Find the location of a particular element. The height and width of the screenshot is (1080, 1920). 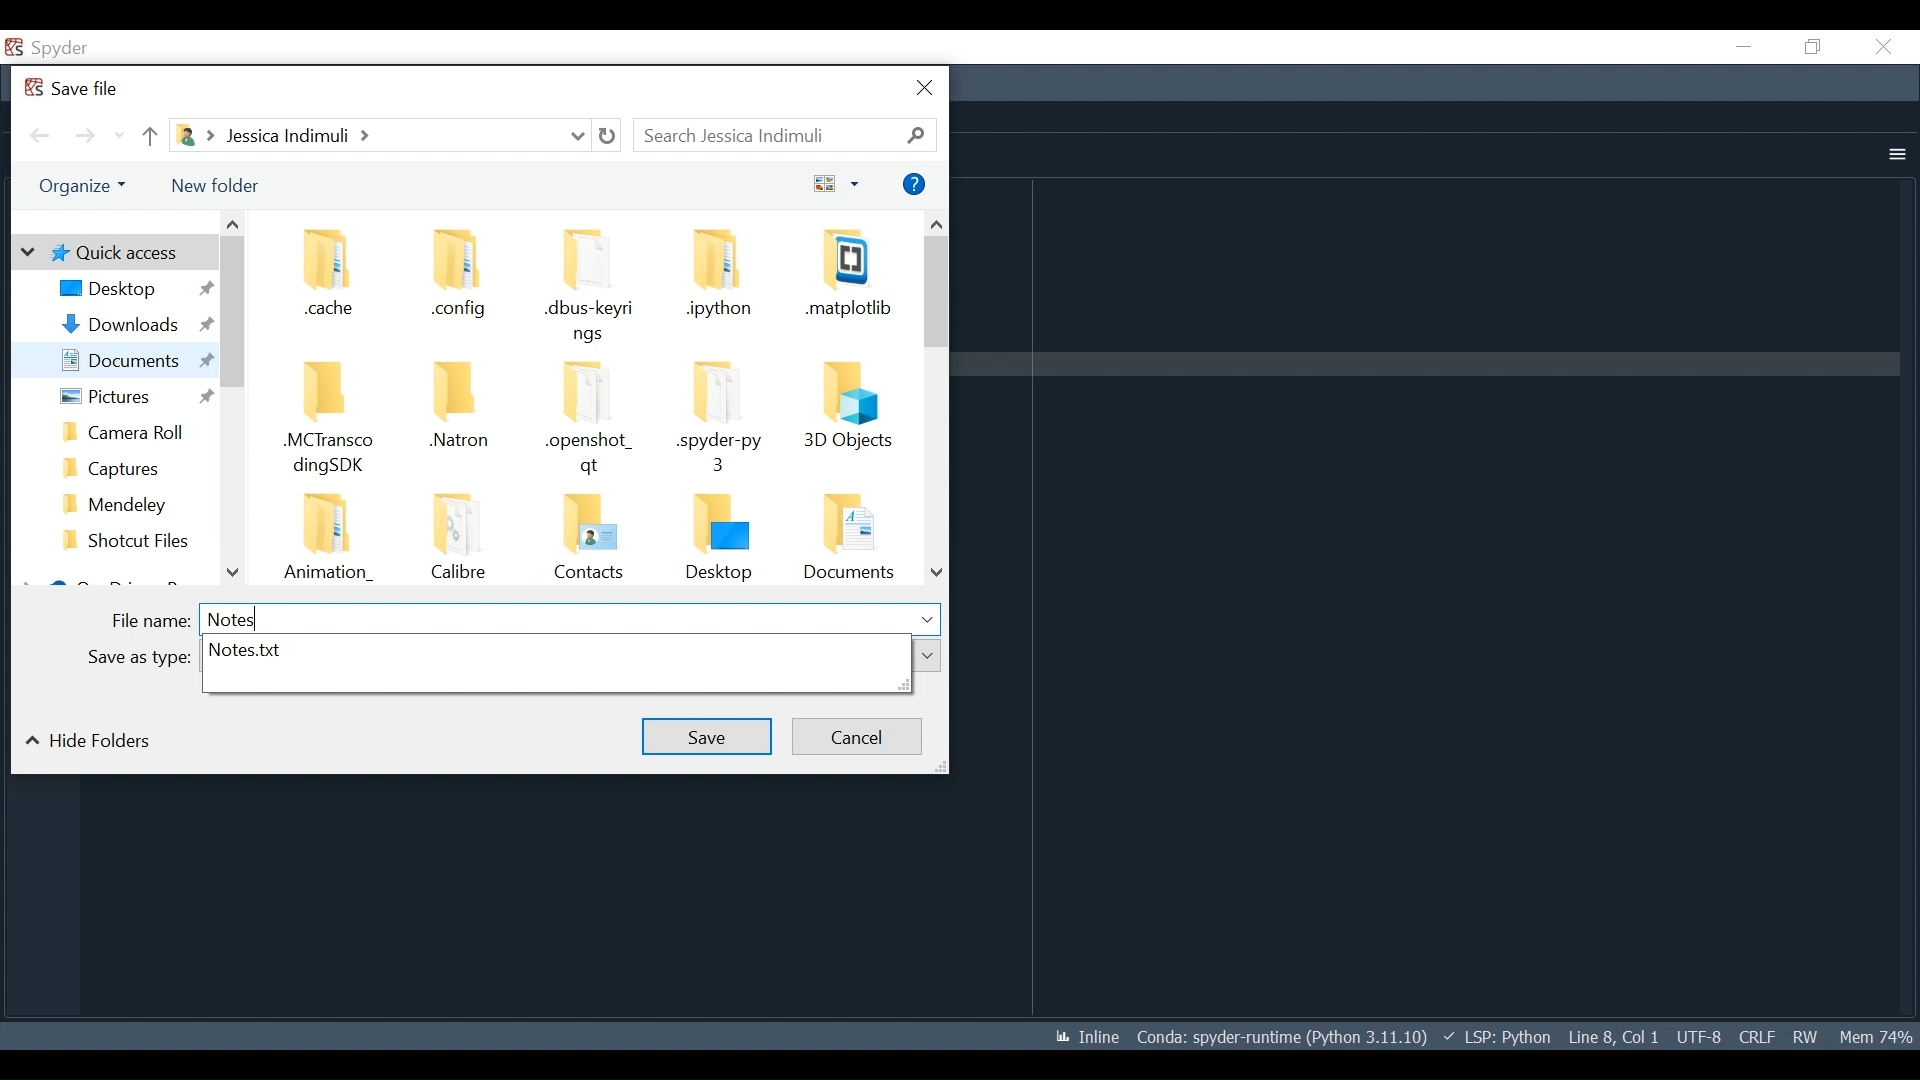

Restore is located at coordinates (1811, 47).